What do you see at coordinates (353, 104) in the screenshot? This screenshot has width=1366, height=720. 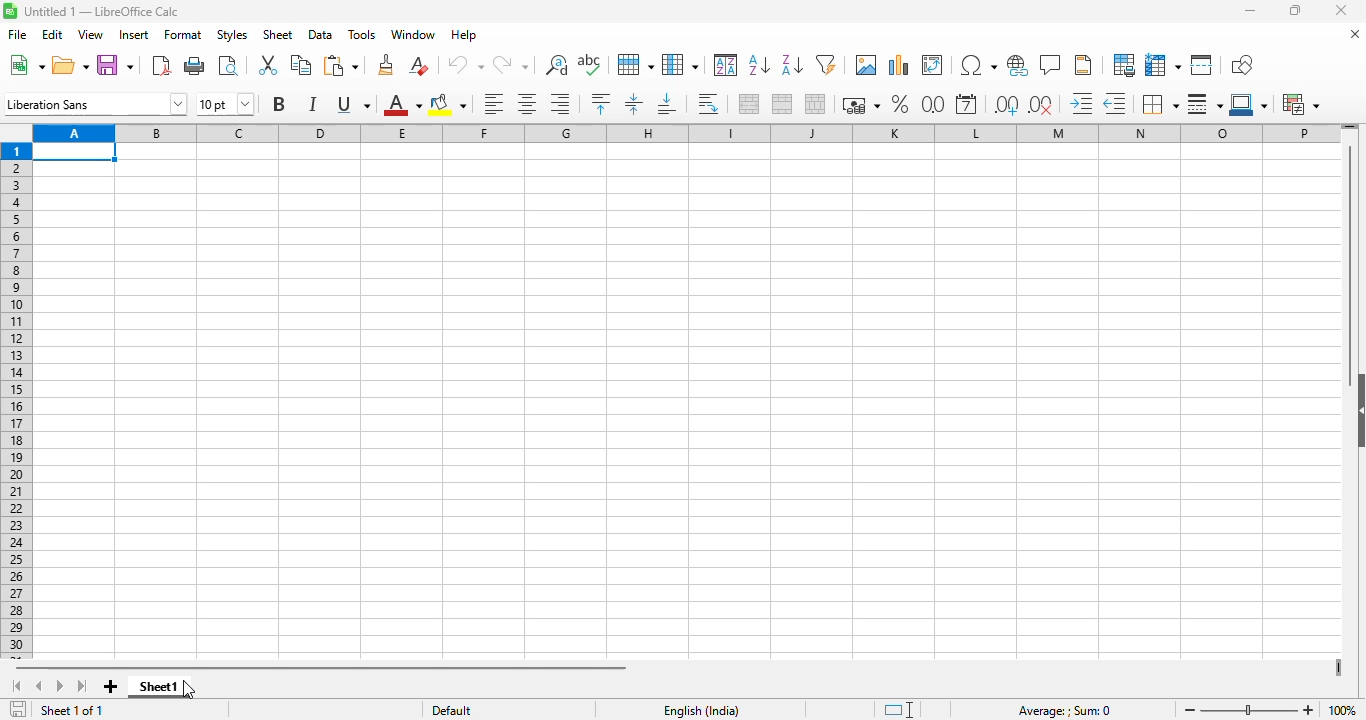 I see `underline` at bounding box center [353, 104].